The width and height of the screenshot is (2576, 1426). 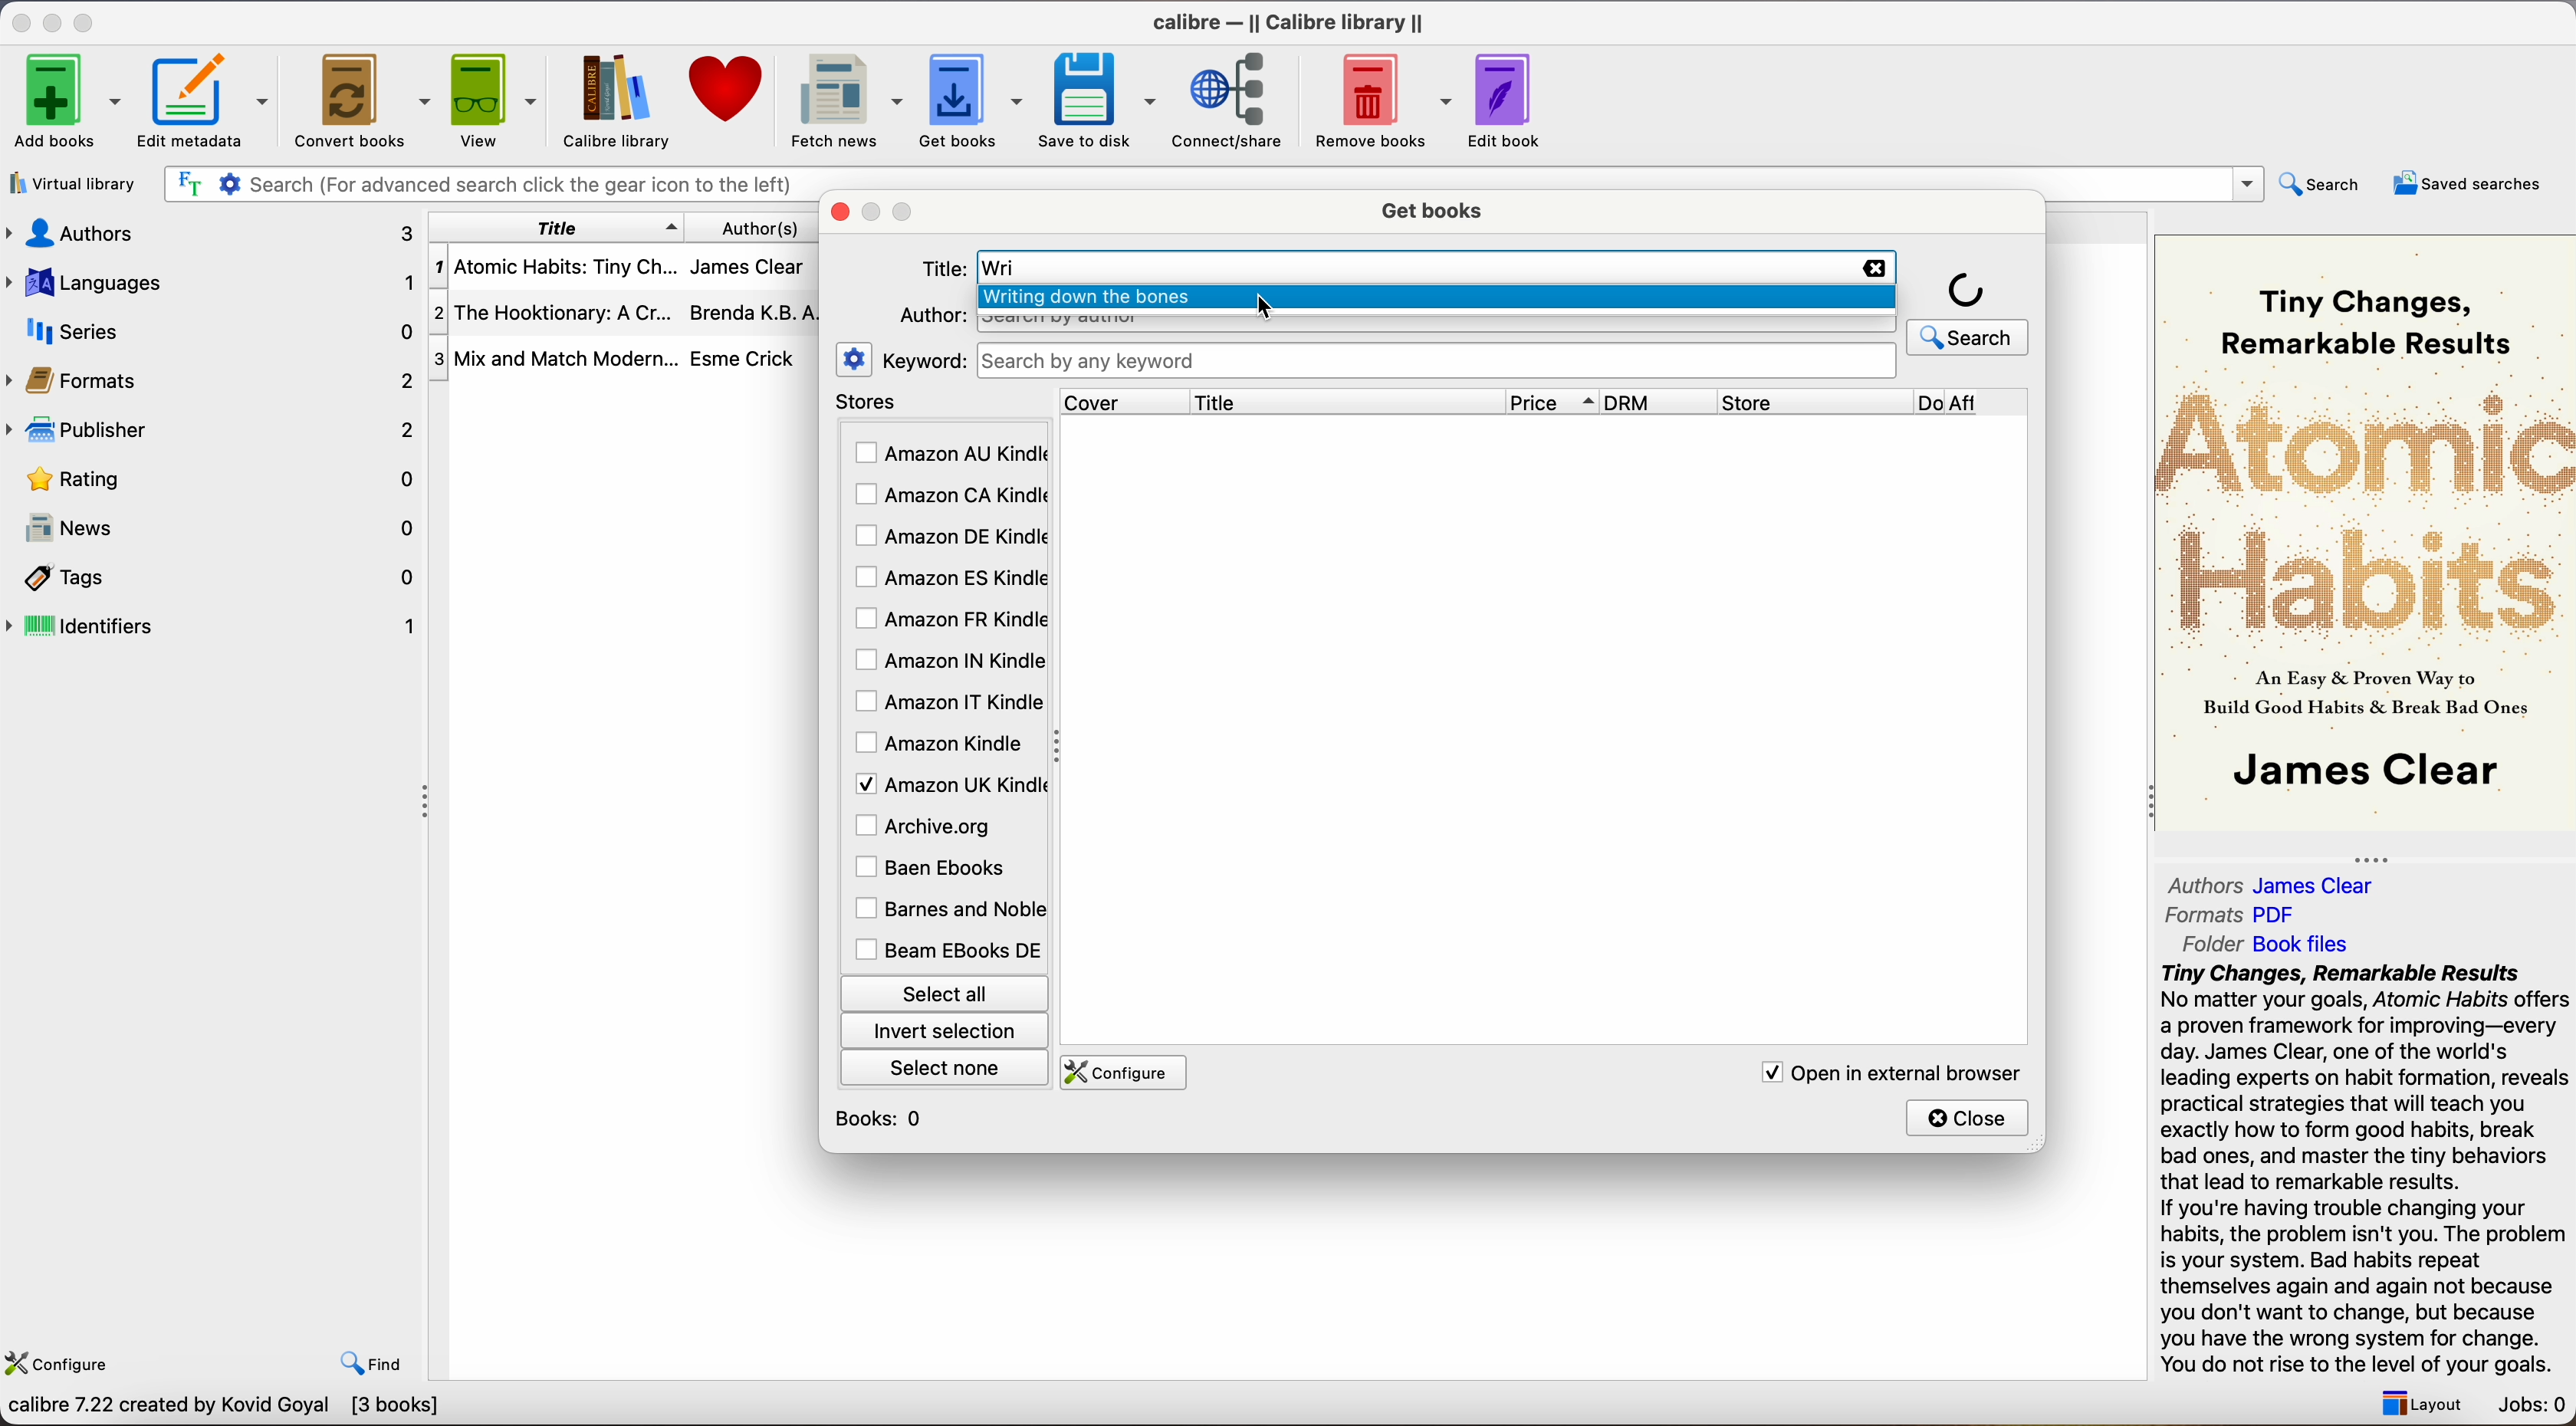 I want to click on series, so click(x=213, y=331).